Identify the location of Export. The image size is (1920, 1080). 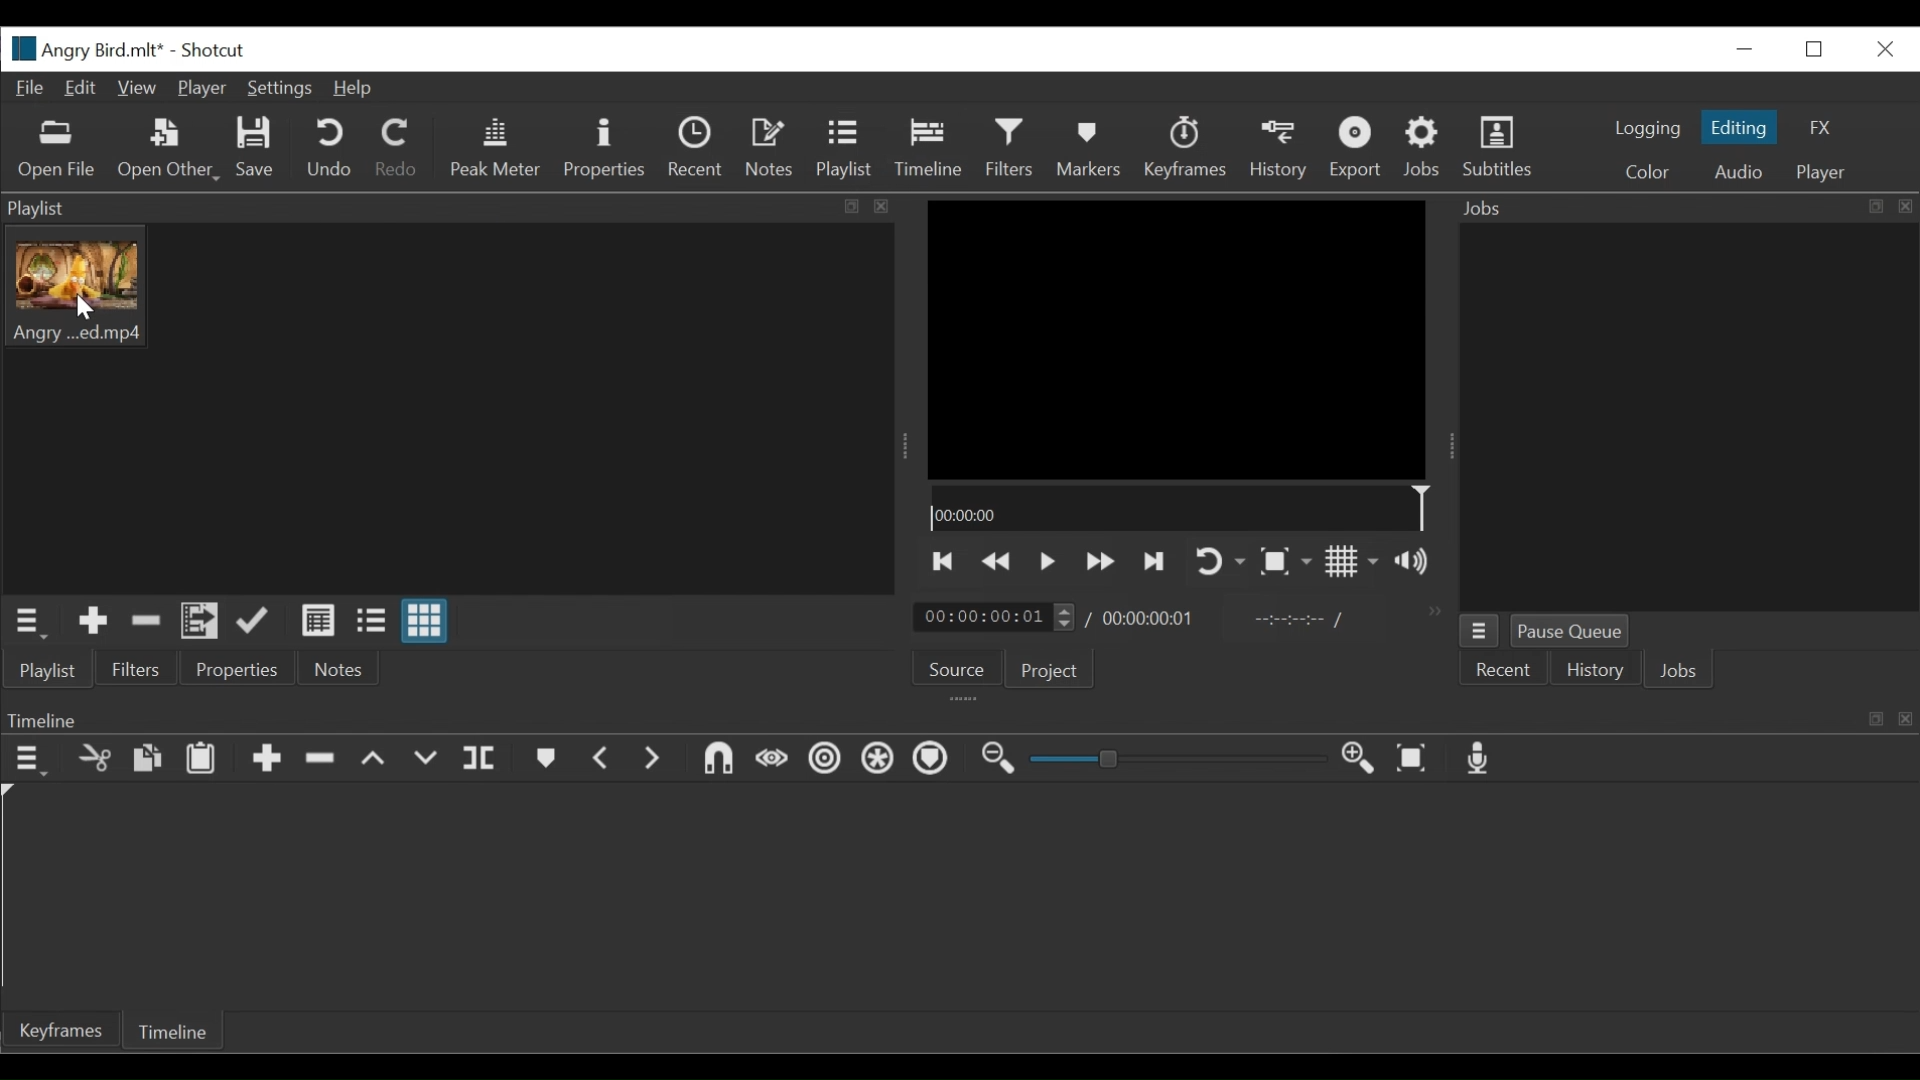
(1357, 150).